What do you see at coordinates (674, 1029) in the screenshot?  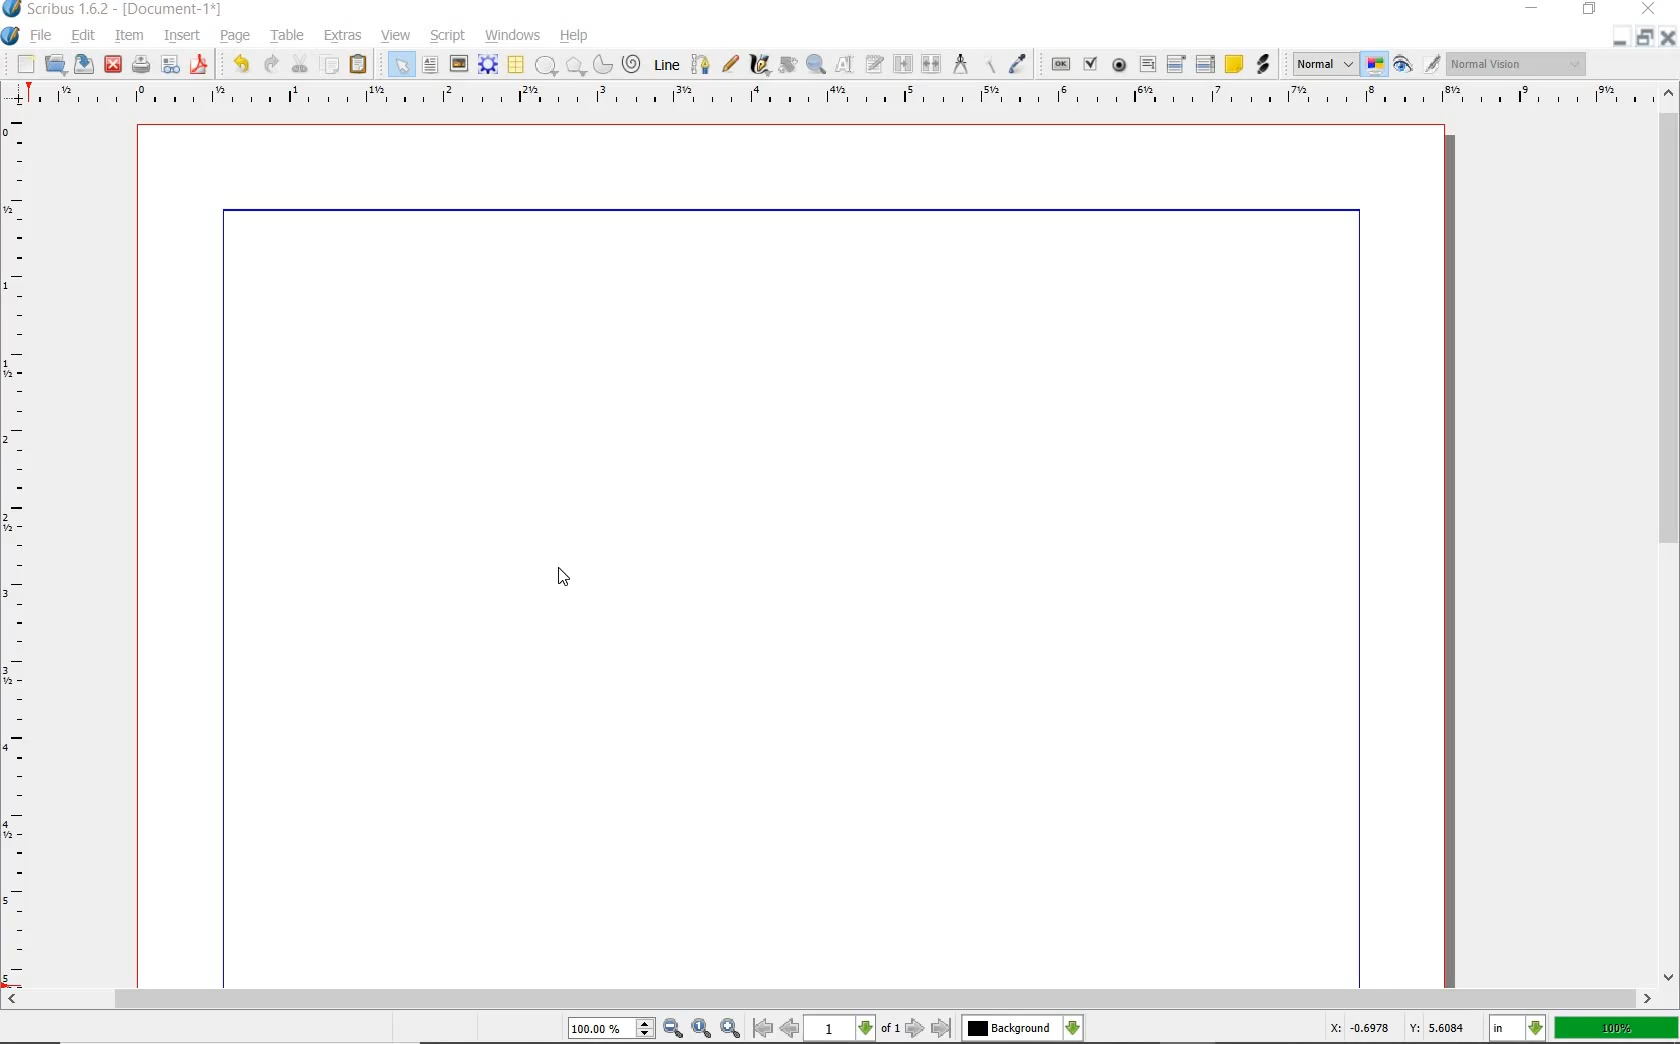 I see `zoom in` at bounding box center [674, 1029].